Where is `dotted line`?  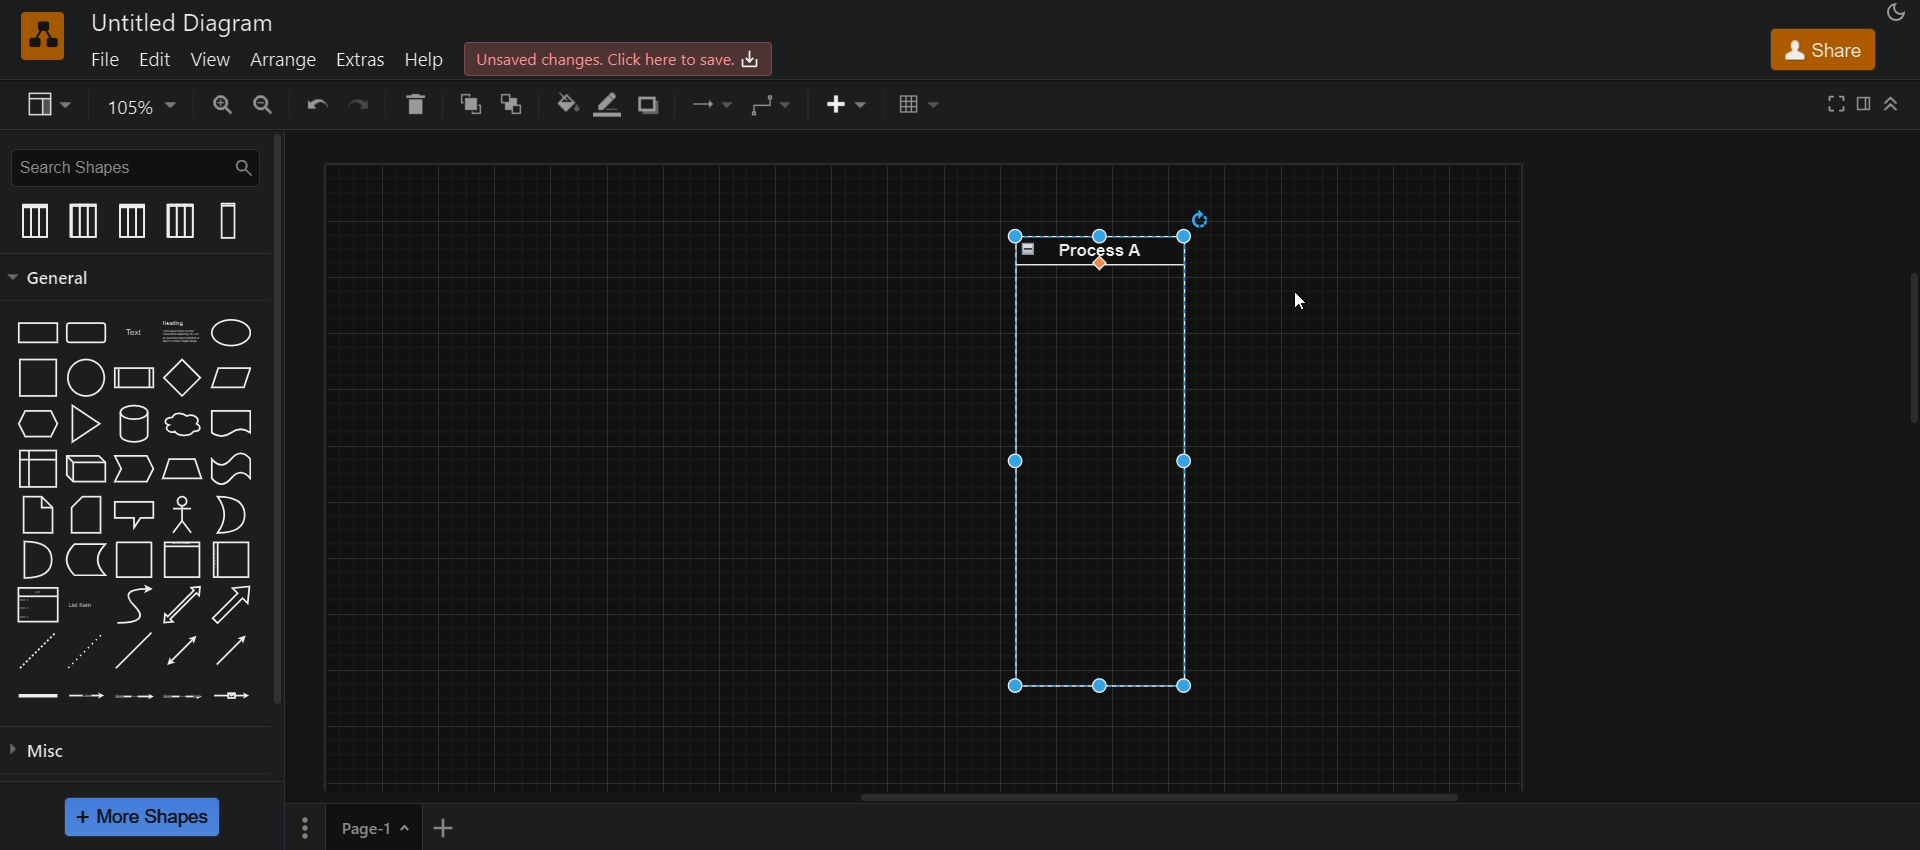
dotted line is located at coordinates (84, 655).